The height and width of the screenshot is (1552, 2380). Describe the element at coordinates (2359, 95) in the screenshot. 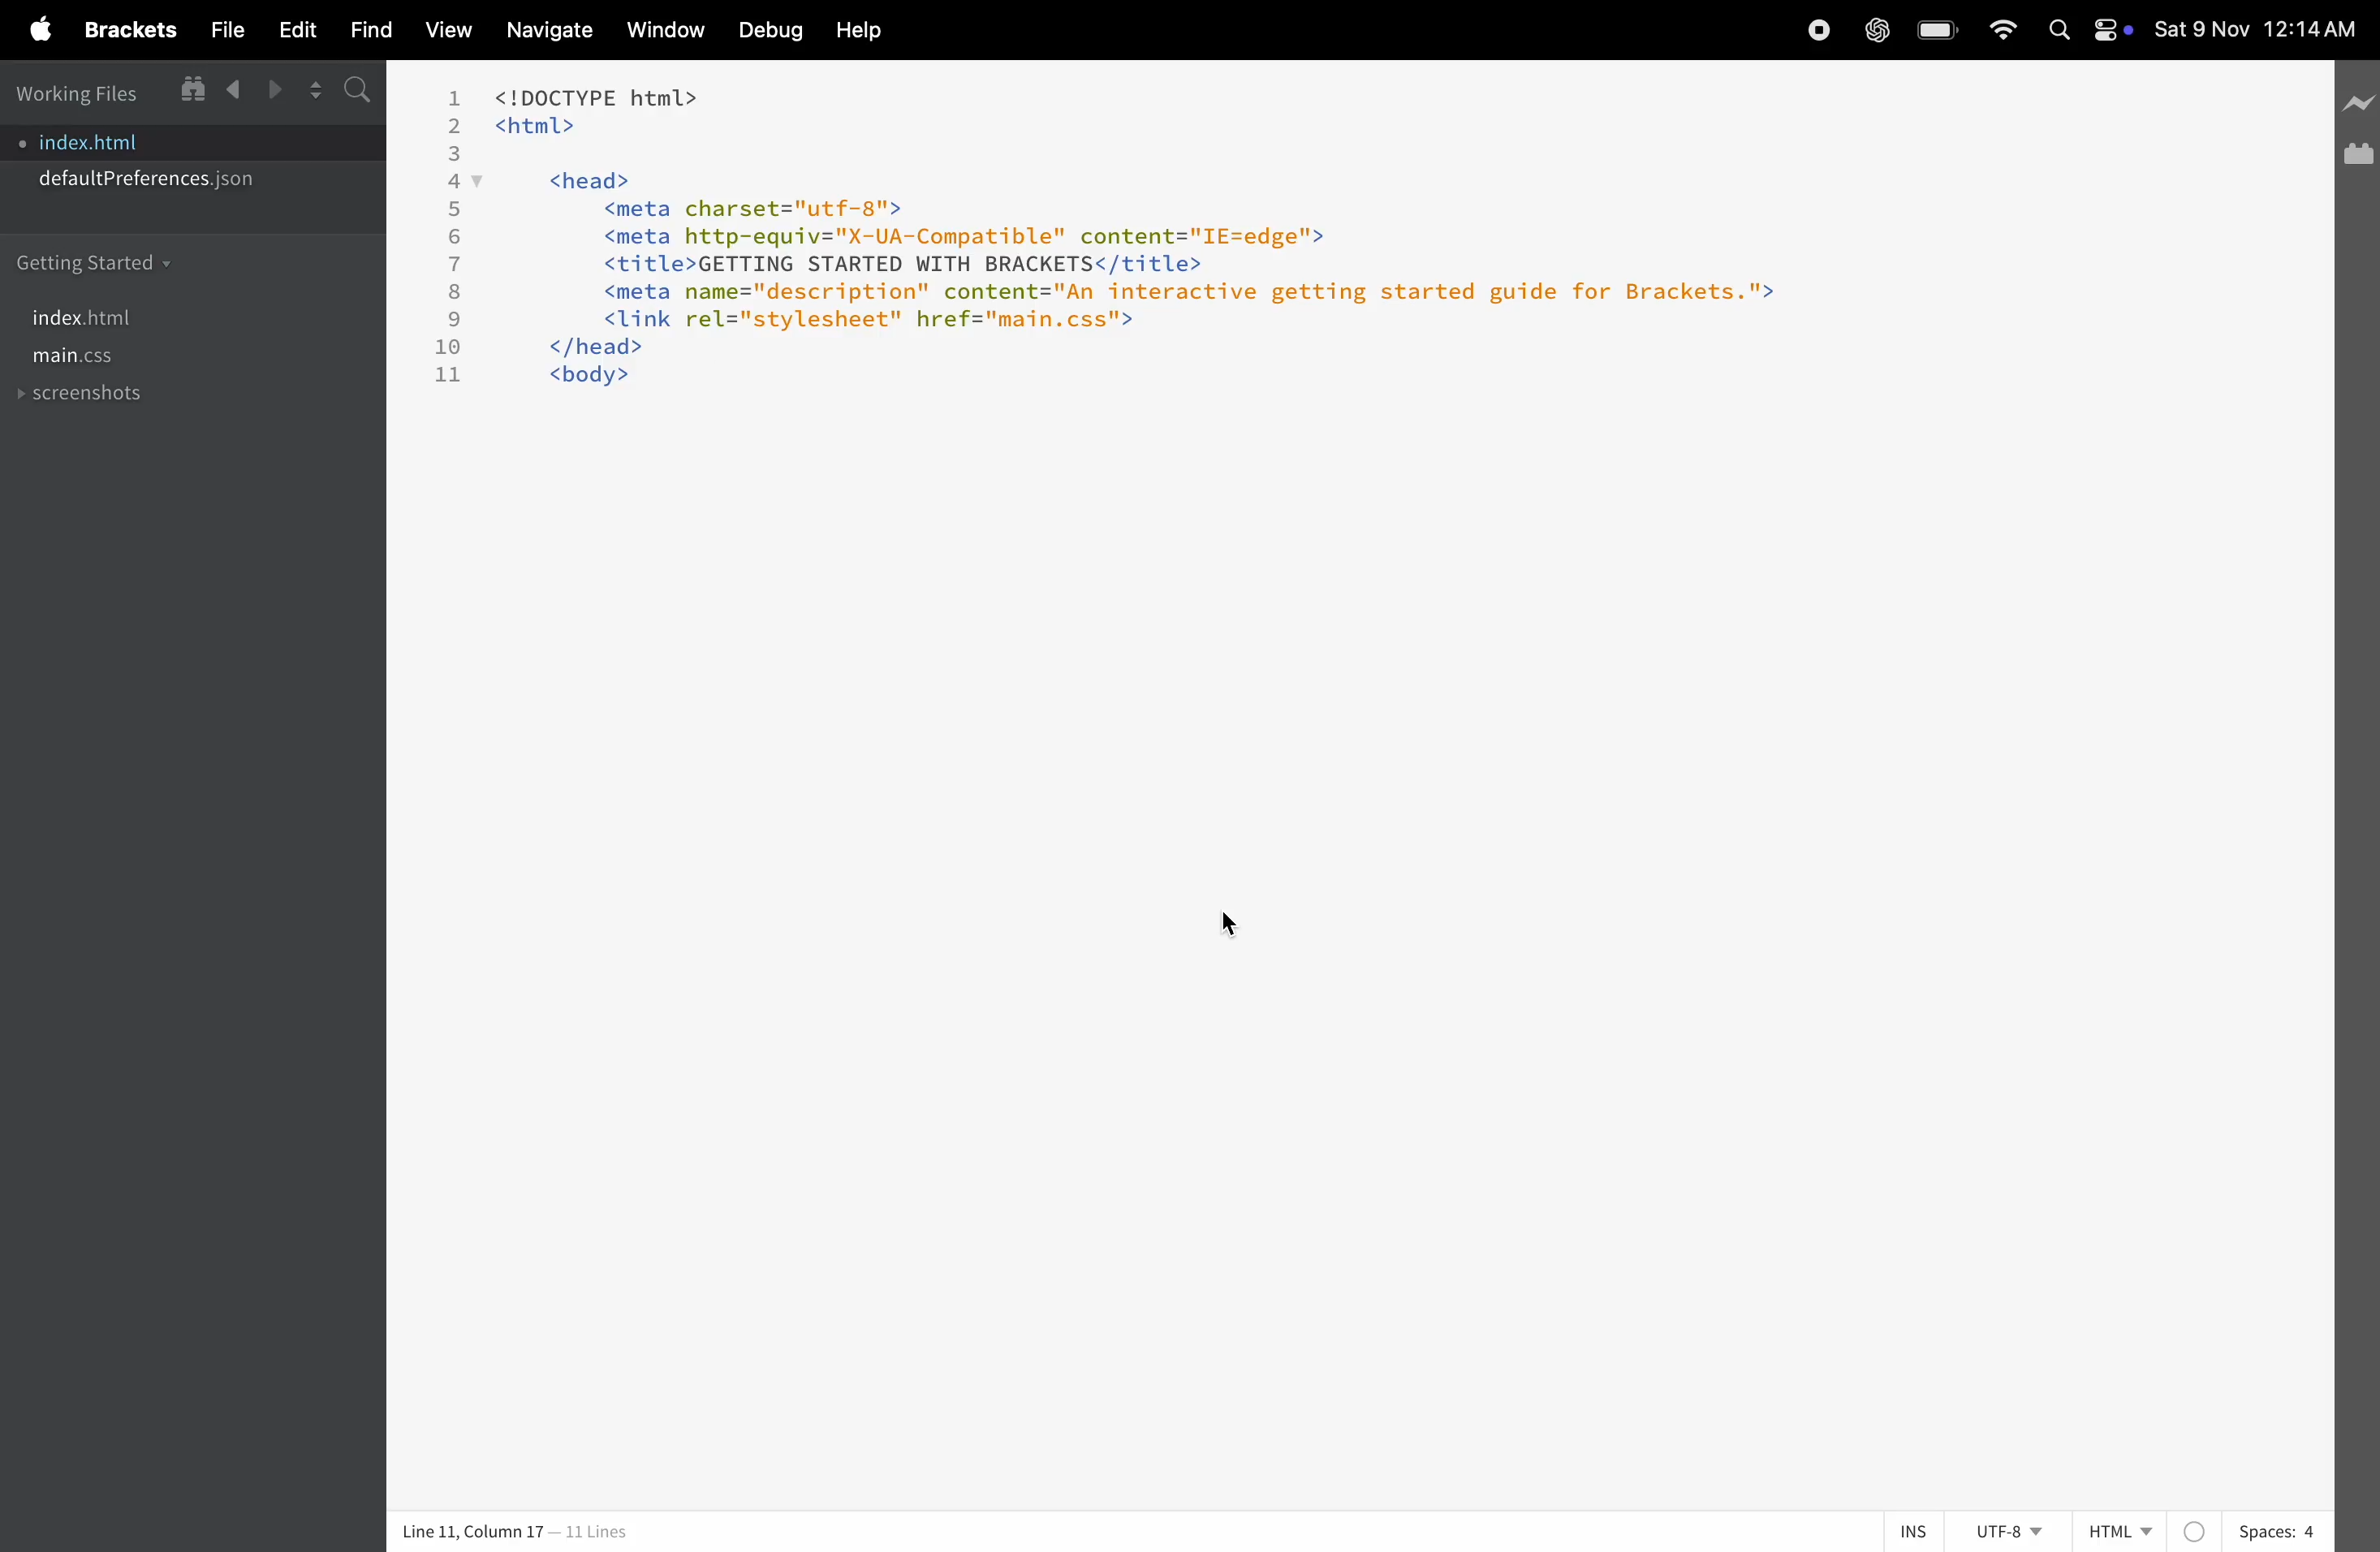

I see `new line` at that location.